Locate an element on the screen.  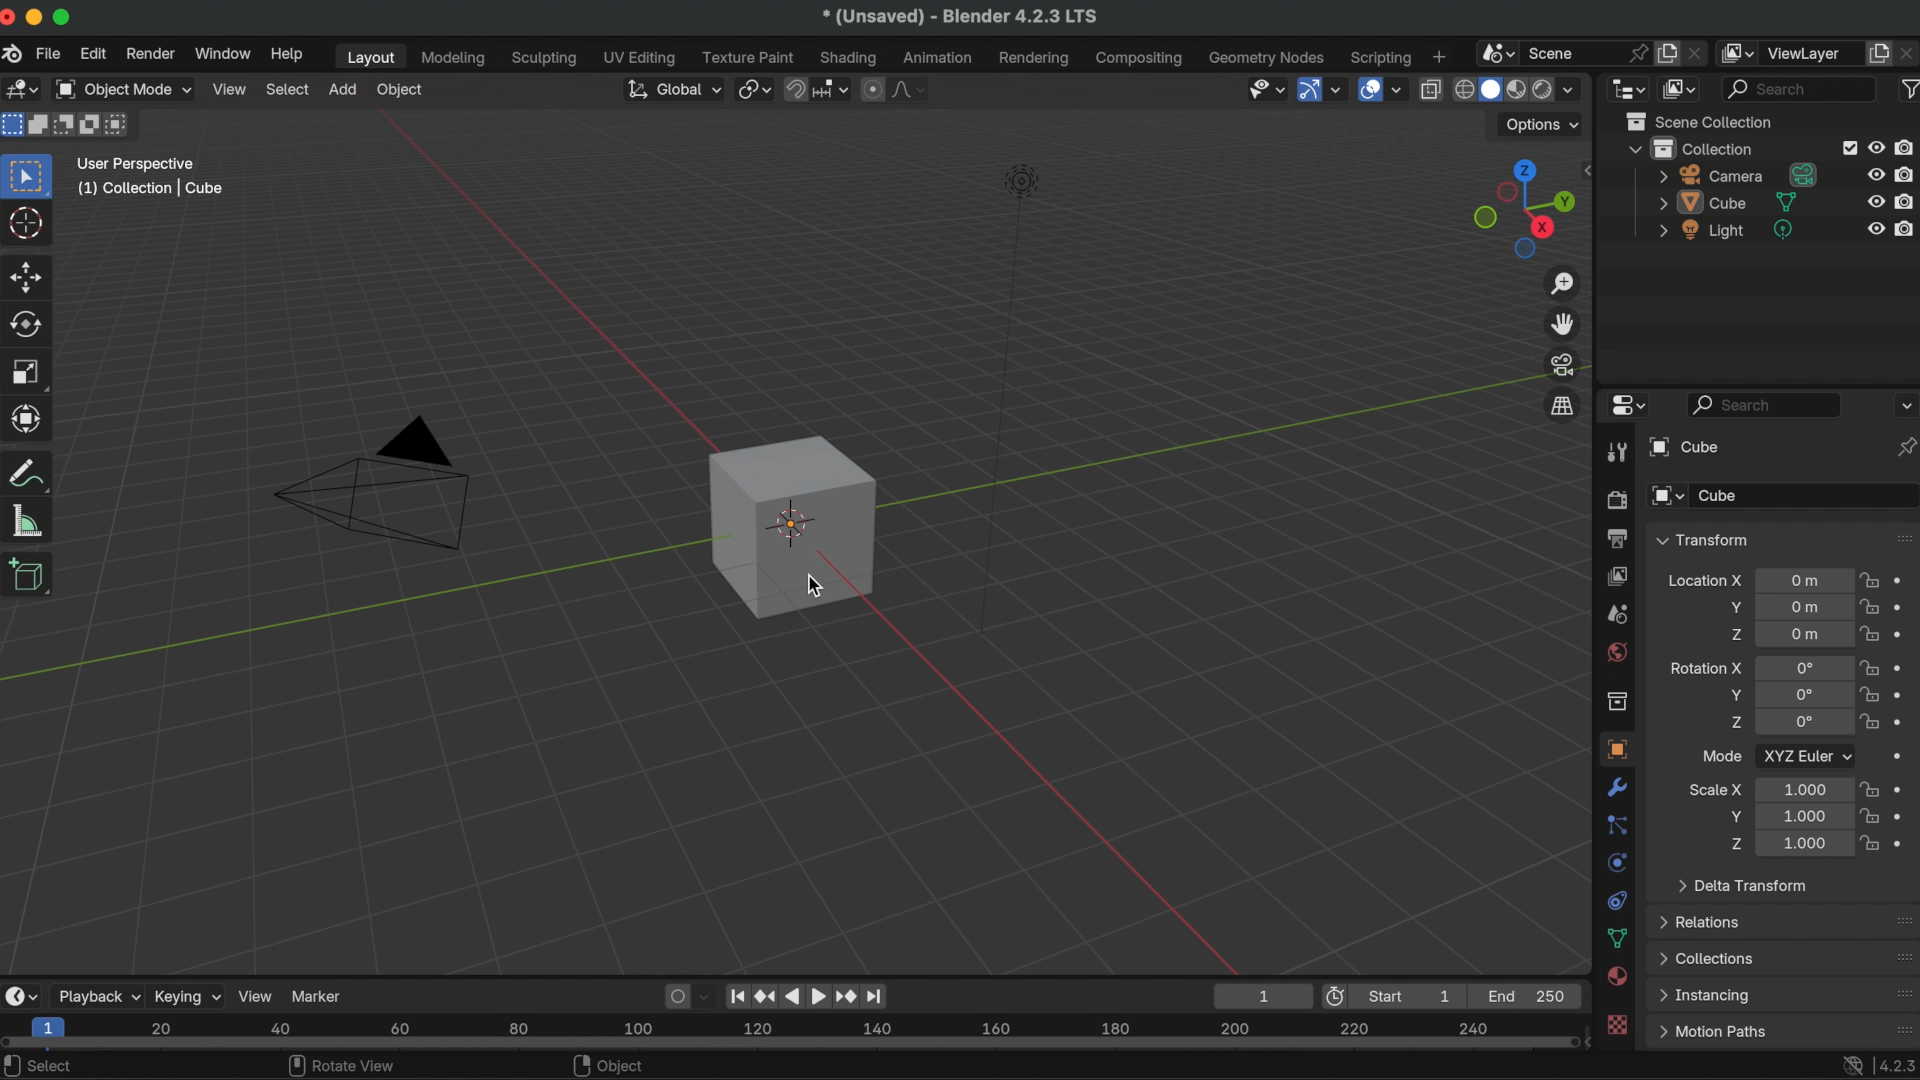
proportional editing fall off is located at coordinates (910, 89).